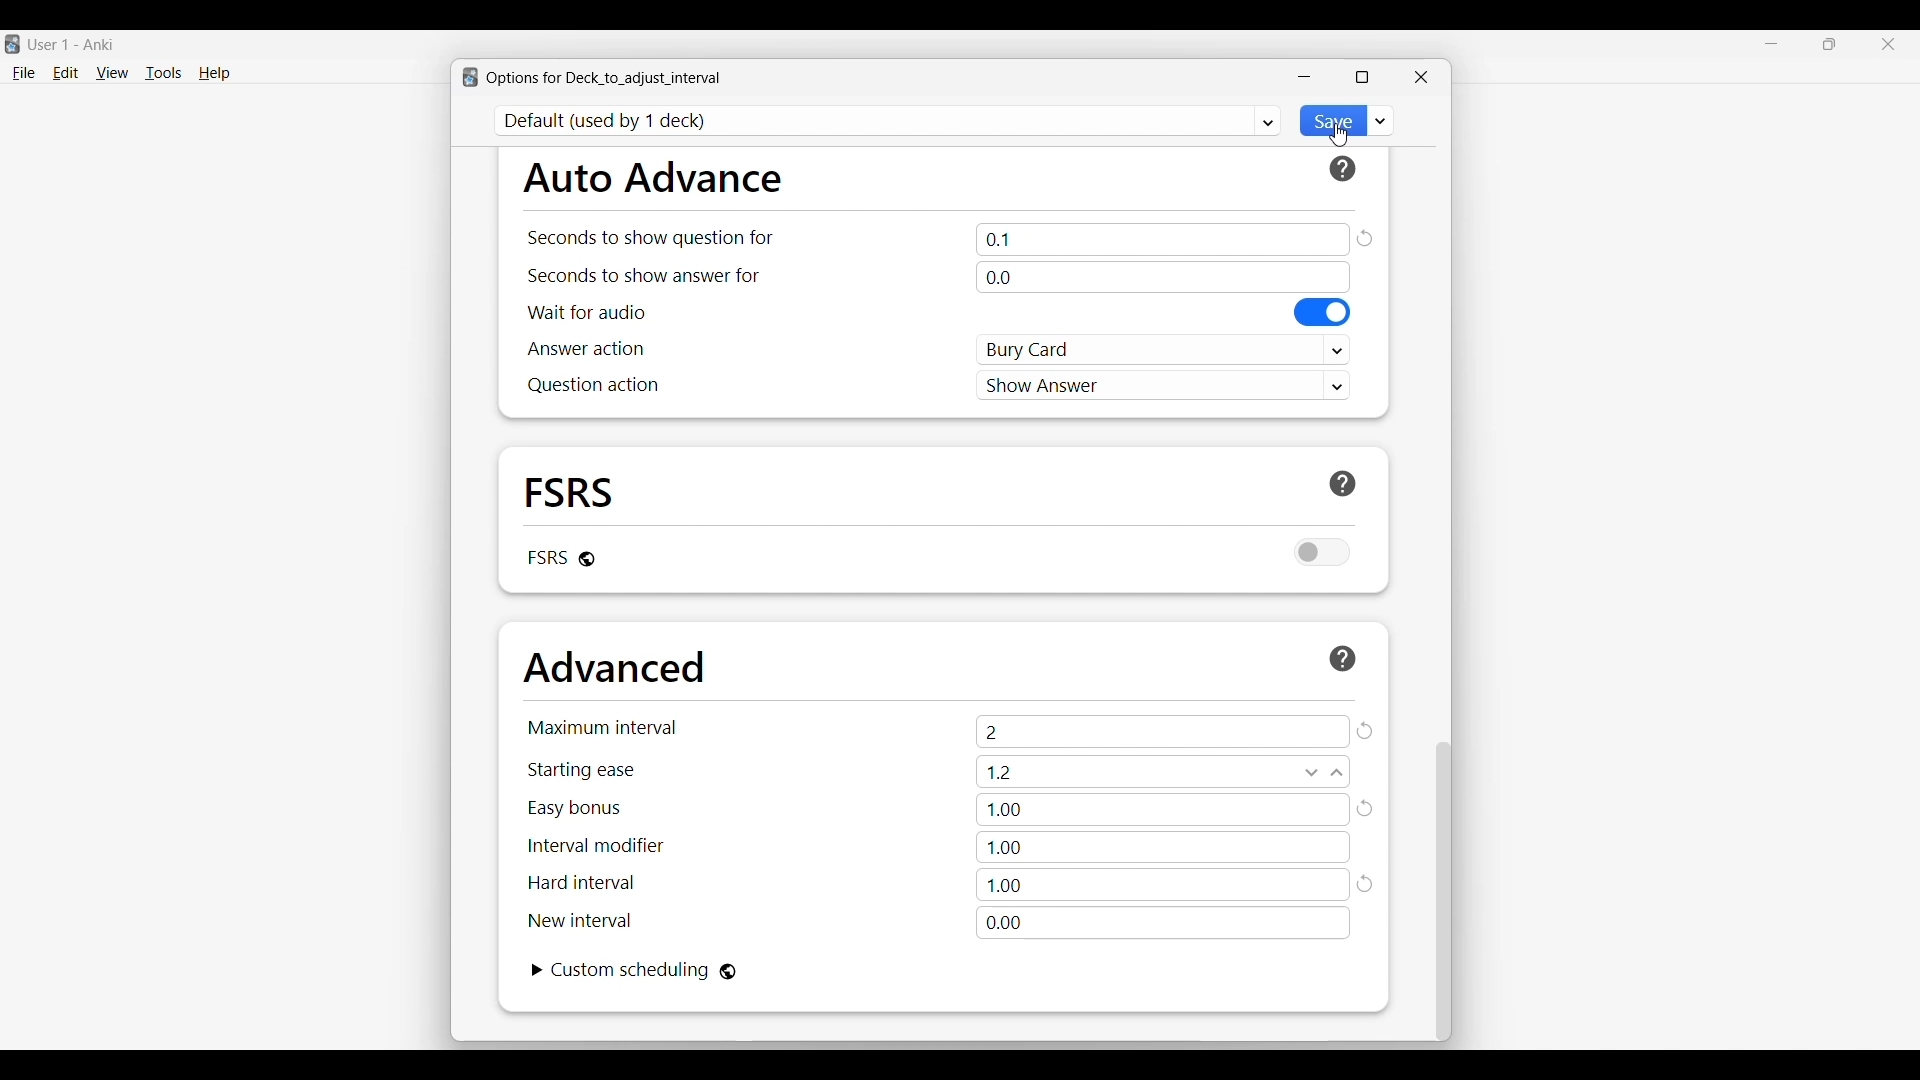 Image resolution: width=1920 pixels, height=1080 pixels. I want to click on 0.00, so click(1163, 923).